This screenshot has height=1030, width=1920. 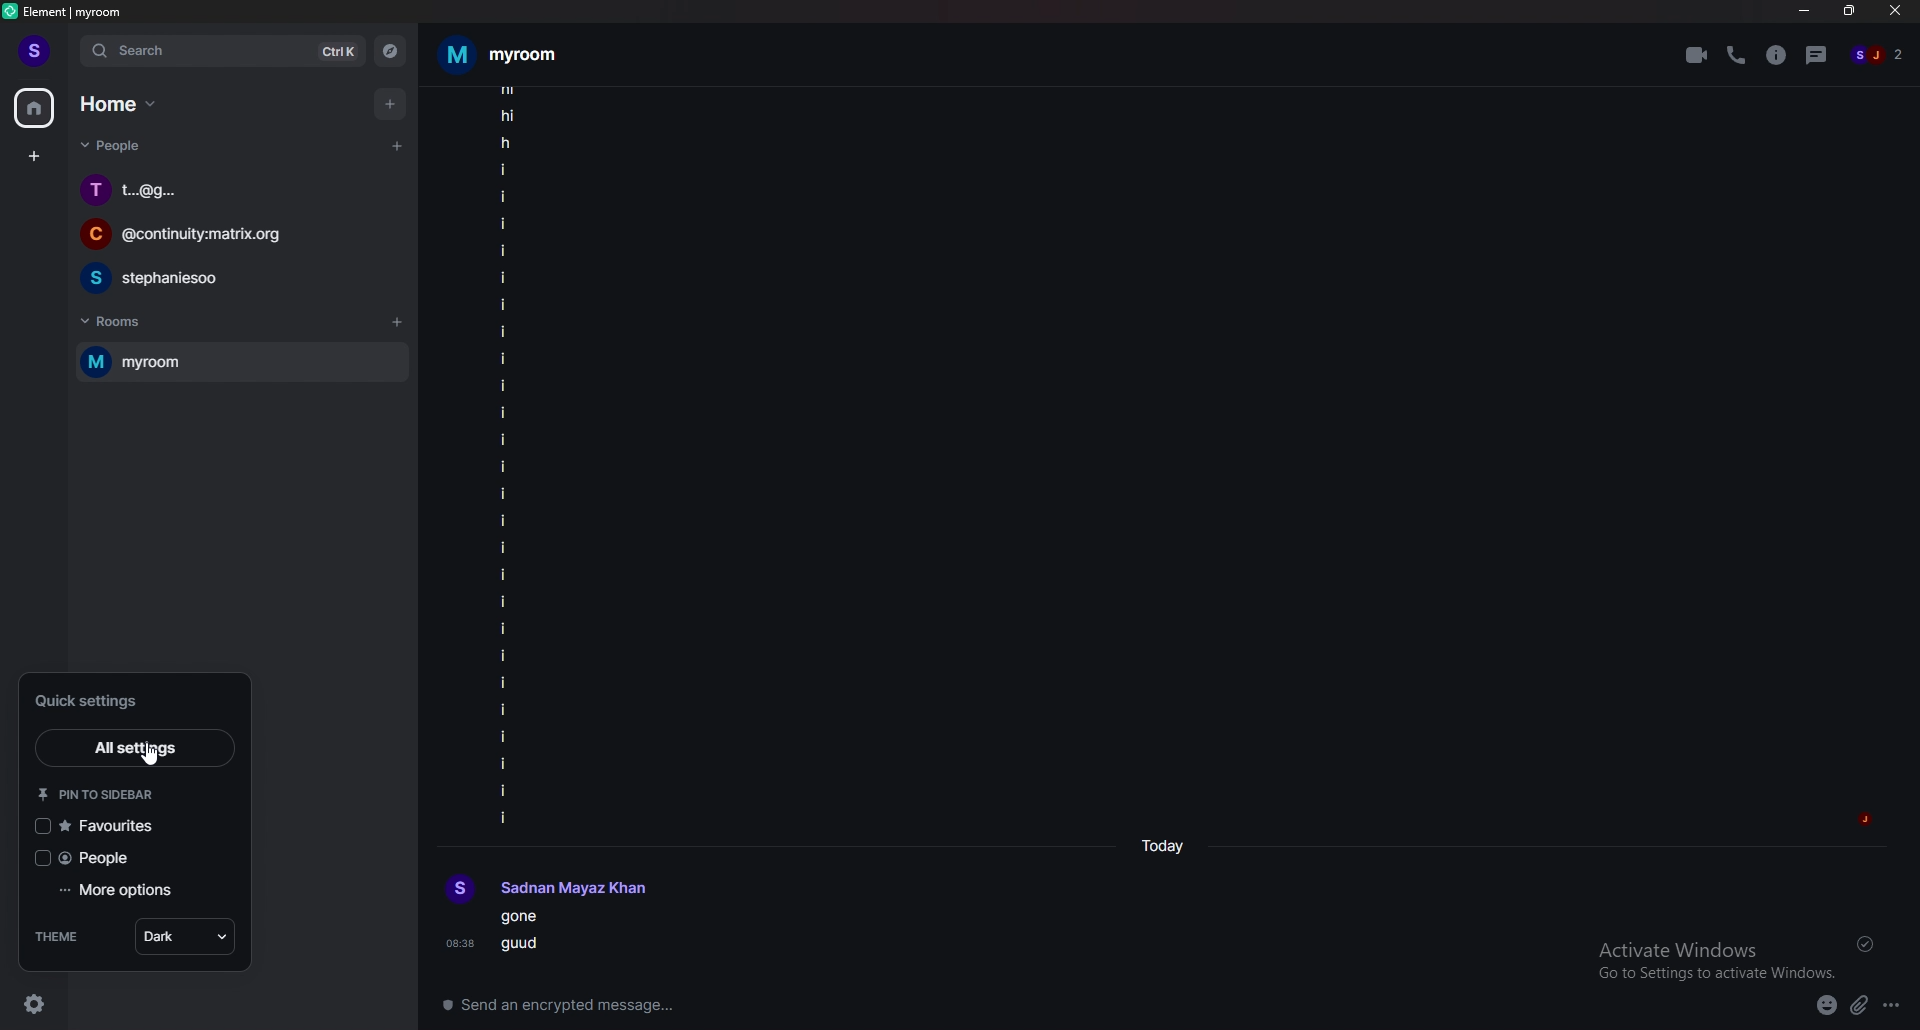 I want to click on dark, so click(x=185, y=935).